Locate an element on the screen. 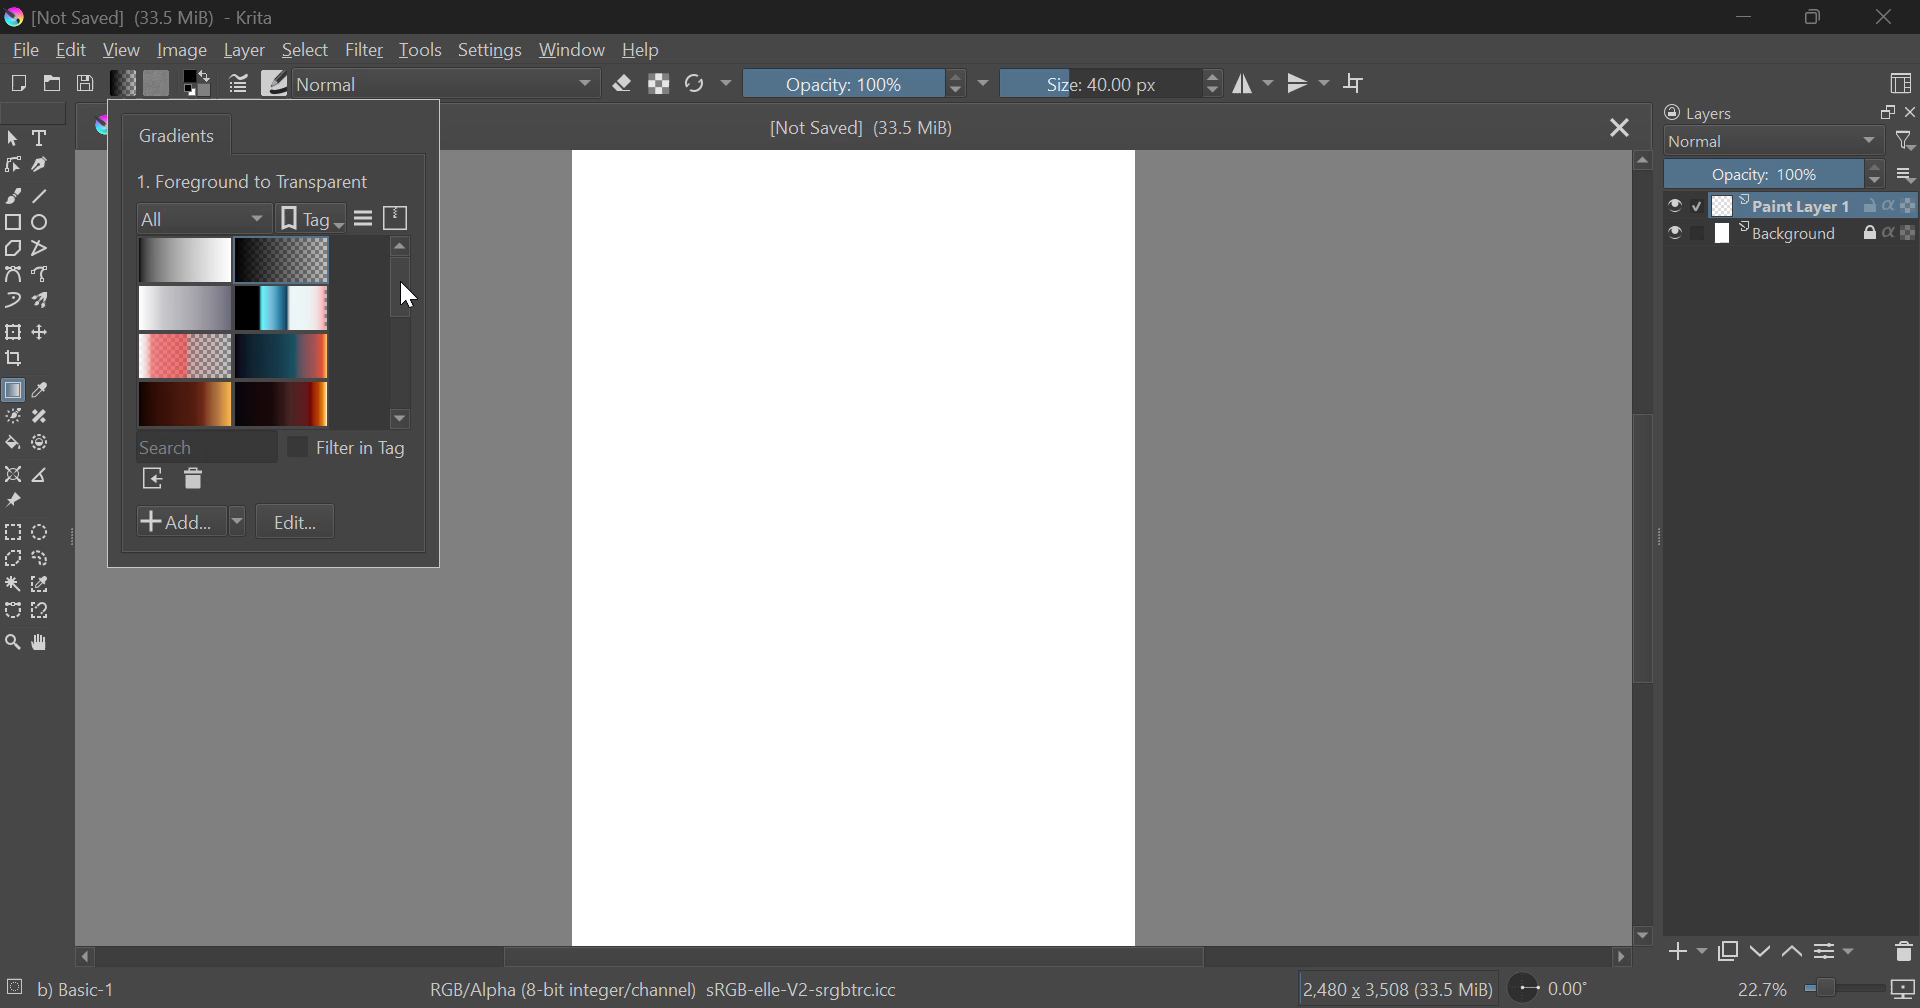 This screenshot has height=1008, width=1920. 12,480 x 3,508 (33.5 MiB) is located at coordinates (1395, 989).